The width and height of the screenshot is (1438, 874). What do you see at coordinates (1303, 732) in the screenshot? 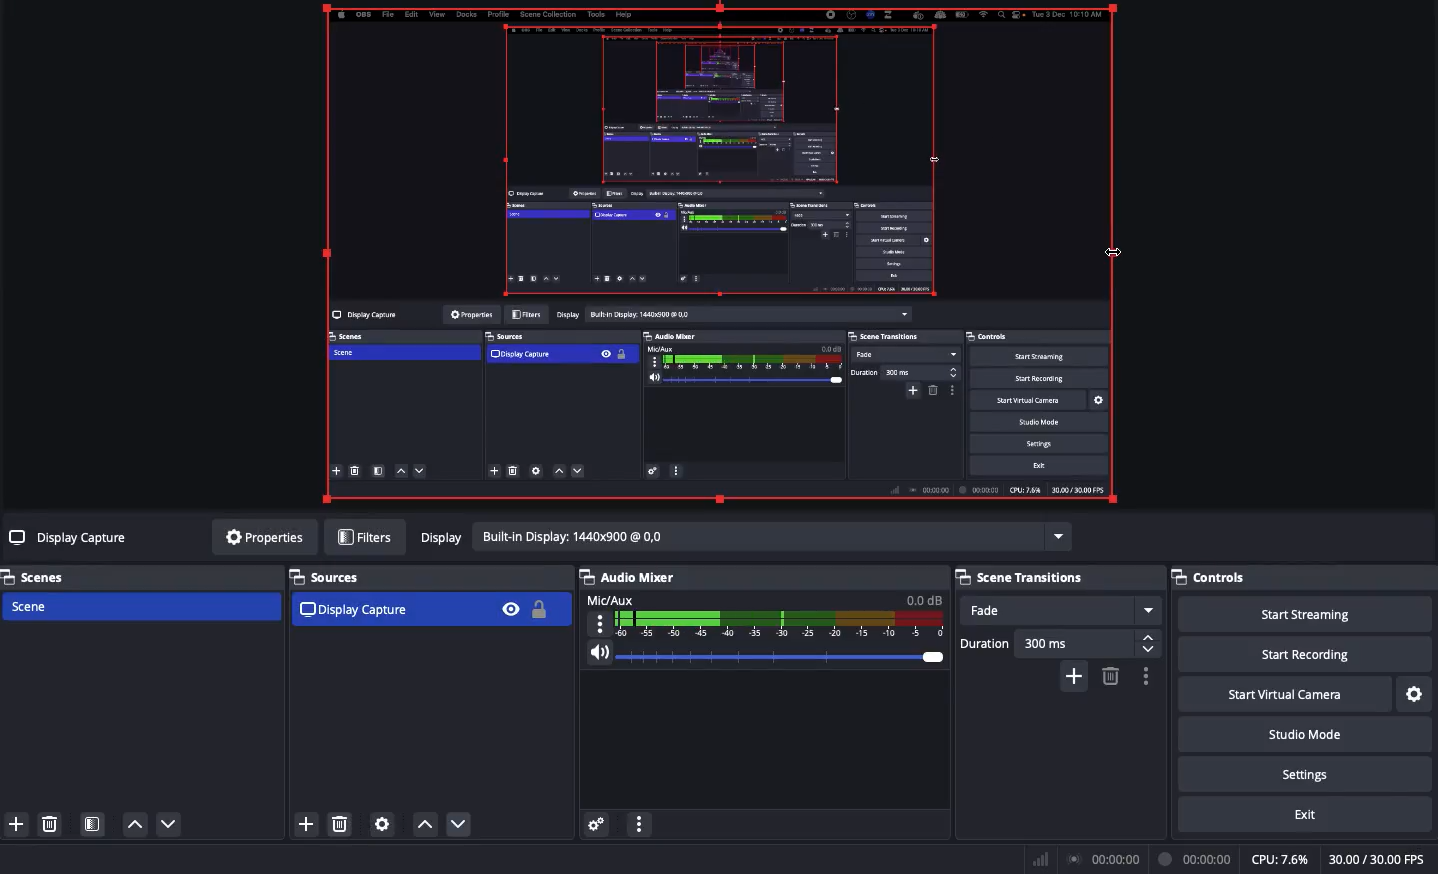
I see `Studio mode` at bounding box center [1303, 732].